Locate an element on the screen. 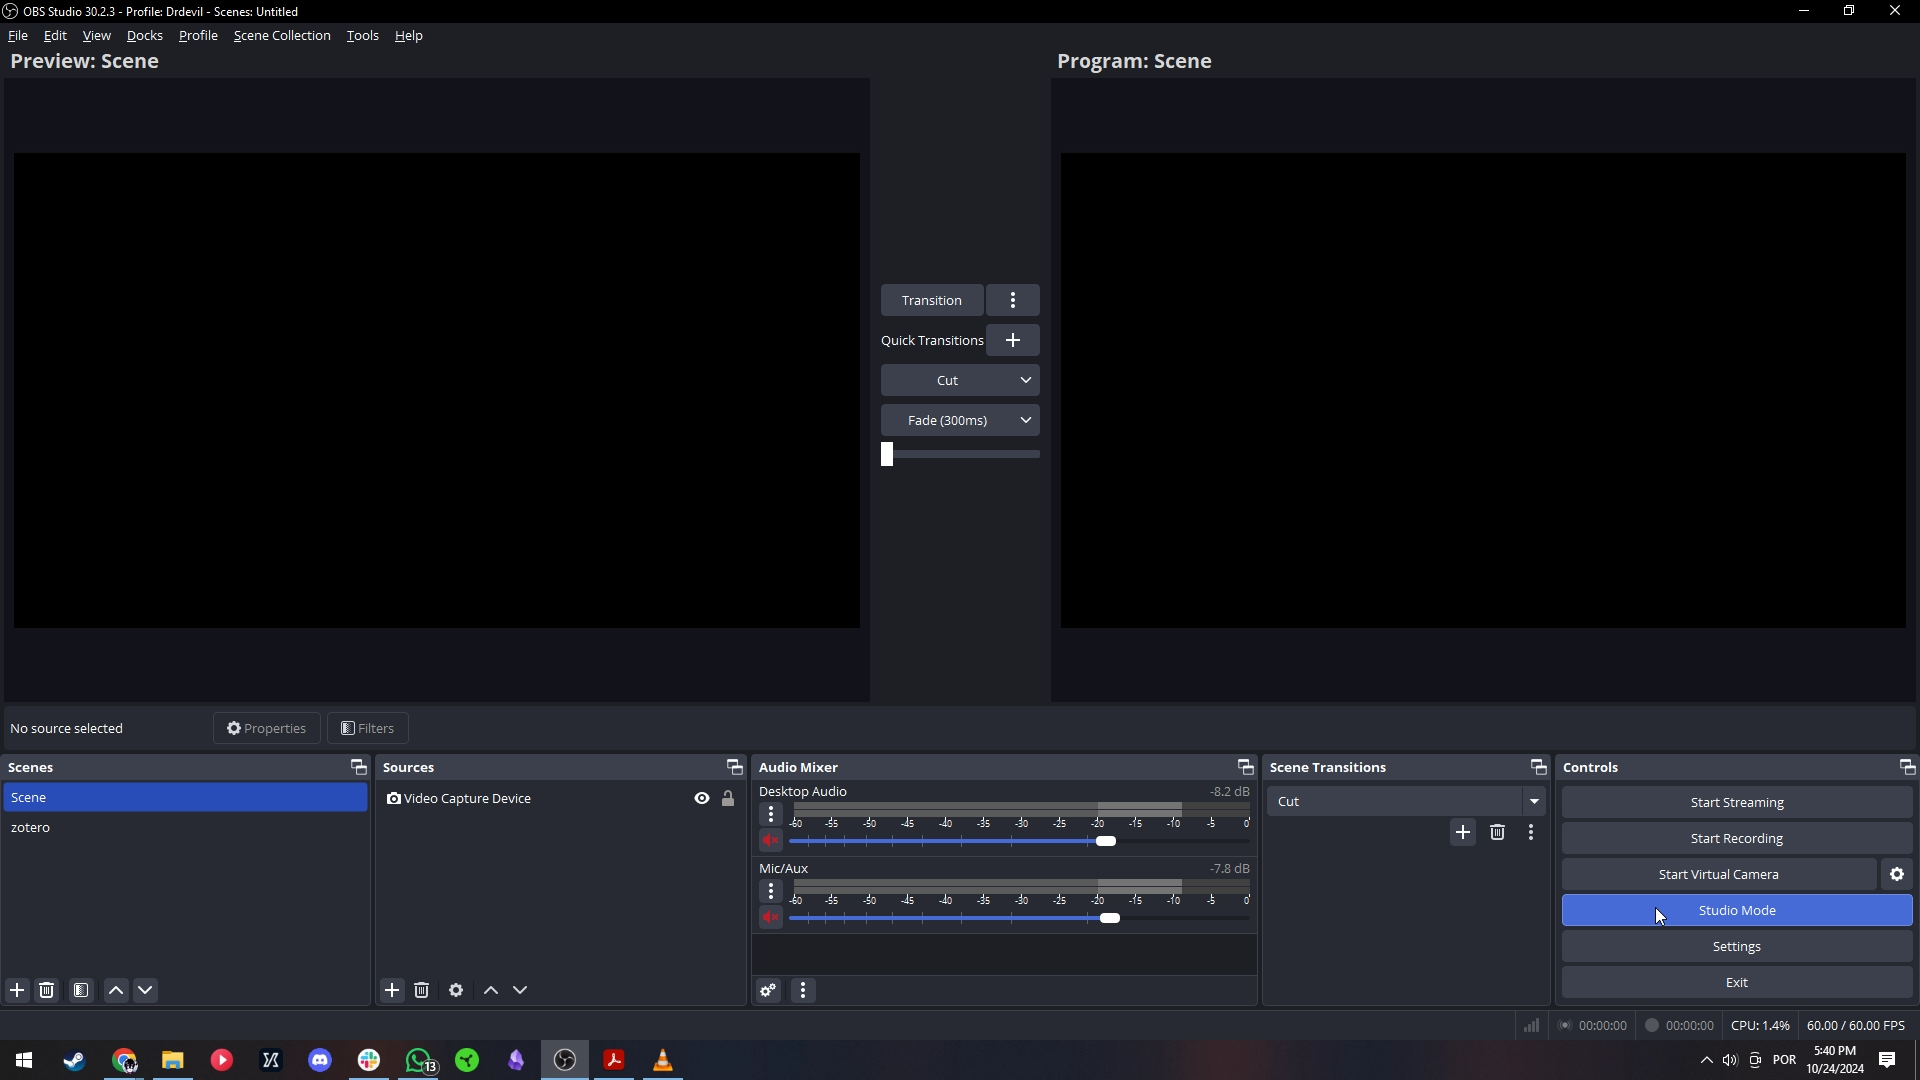 The image size is (1920, 1080). FPS is located at coordinates (1857, 1025).